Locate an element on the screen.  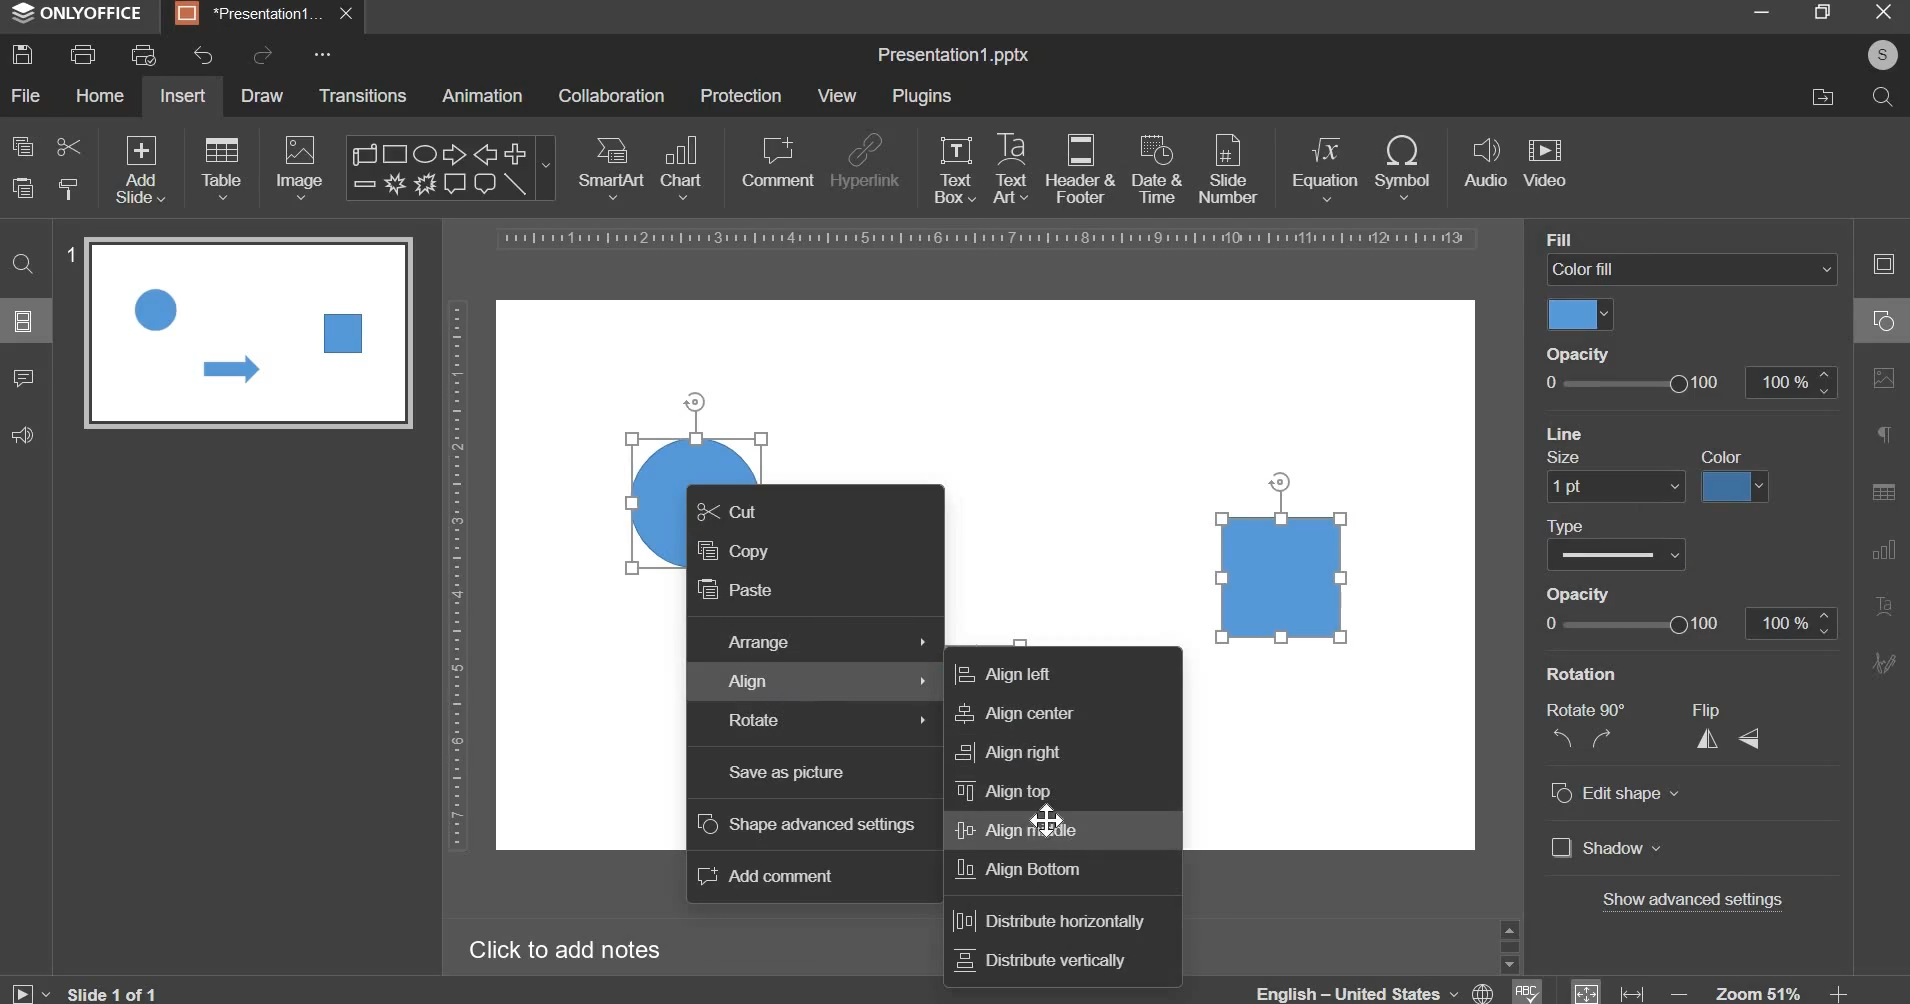
print is located at coordinates (83, 55).